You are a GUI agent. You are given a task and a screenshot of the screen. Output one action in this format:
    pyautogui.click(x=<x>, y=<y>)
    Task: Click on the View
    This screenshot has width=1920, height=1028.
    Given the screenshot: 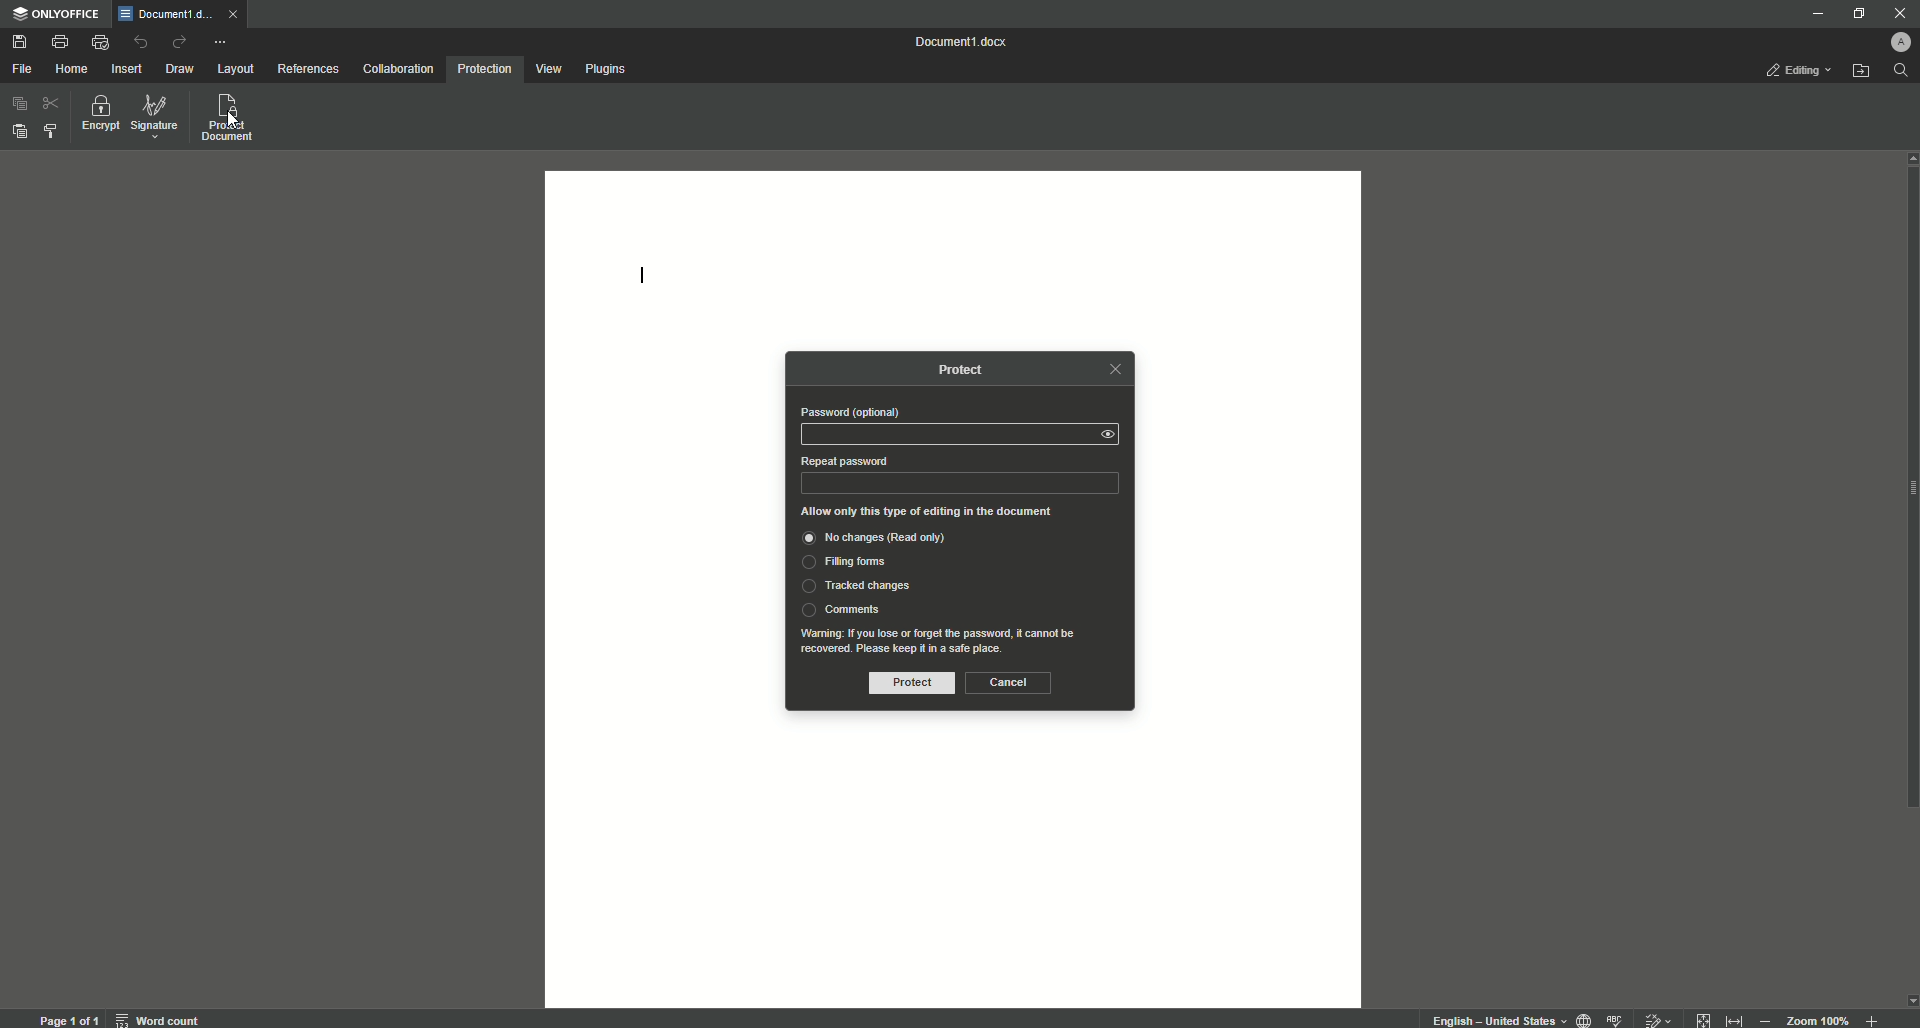 What is the action you would take?
    pyautogui.click(x=549, y=69)
    